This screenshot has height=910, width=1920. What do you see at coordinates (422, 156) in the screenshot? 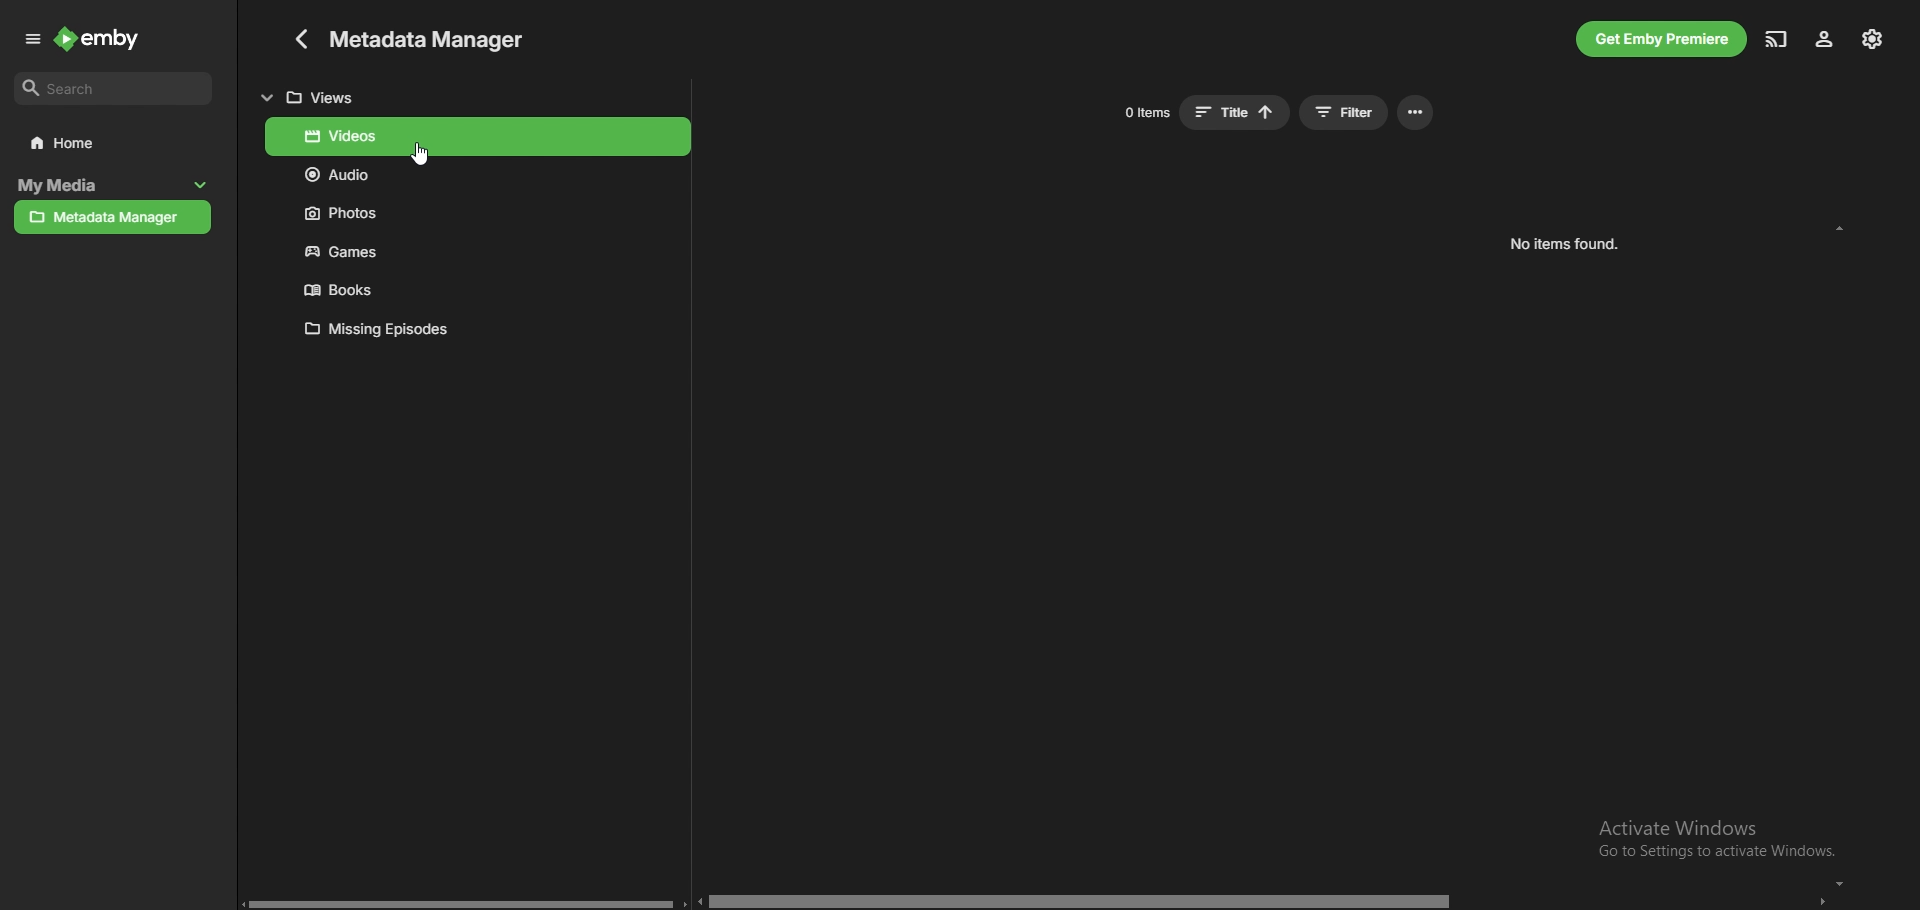
I see `Cursor` at bounding box center [422, 156].